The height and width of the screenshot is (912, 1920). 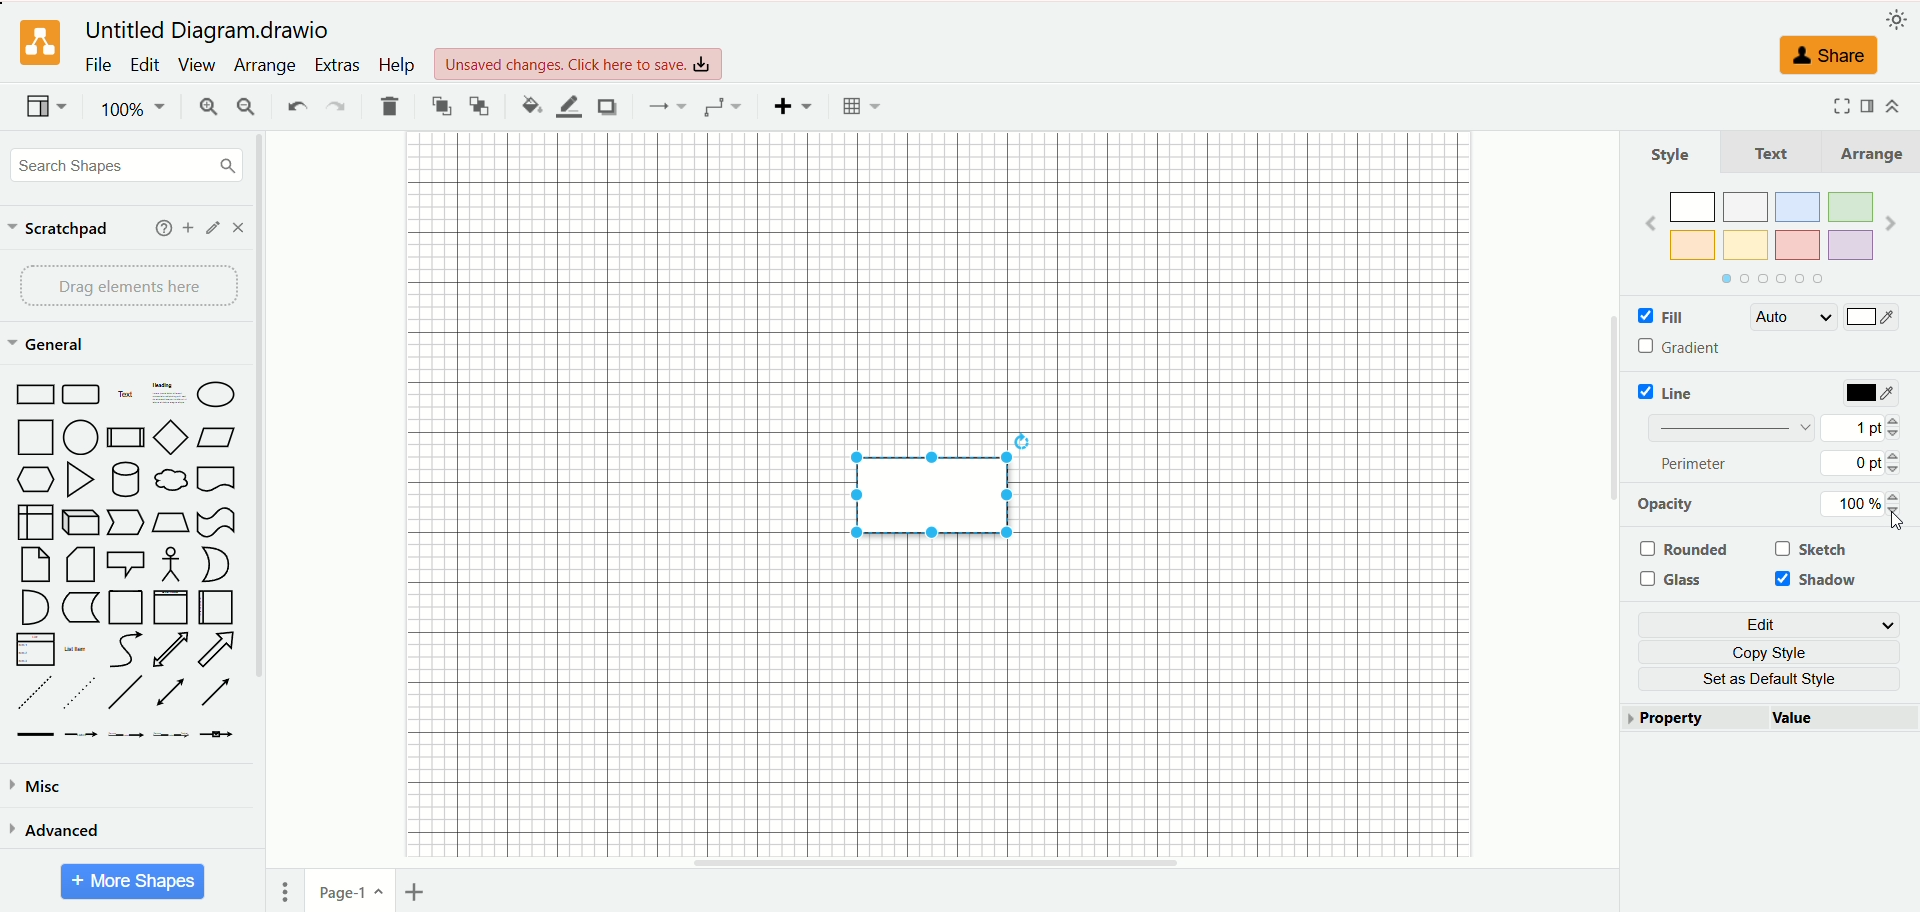 I want to click on close, so click(x=238, y=228).